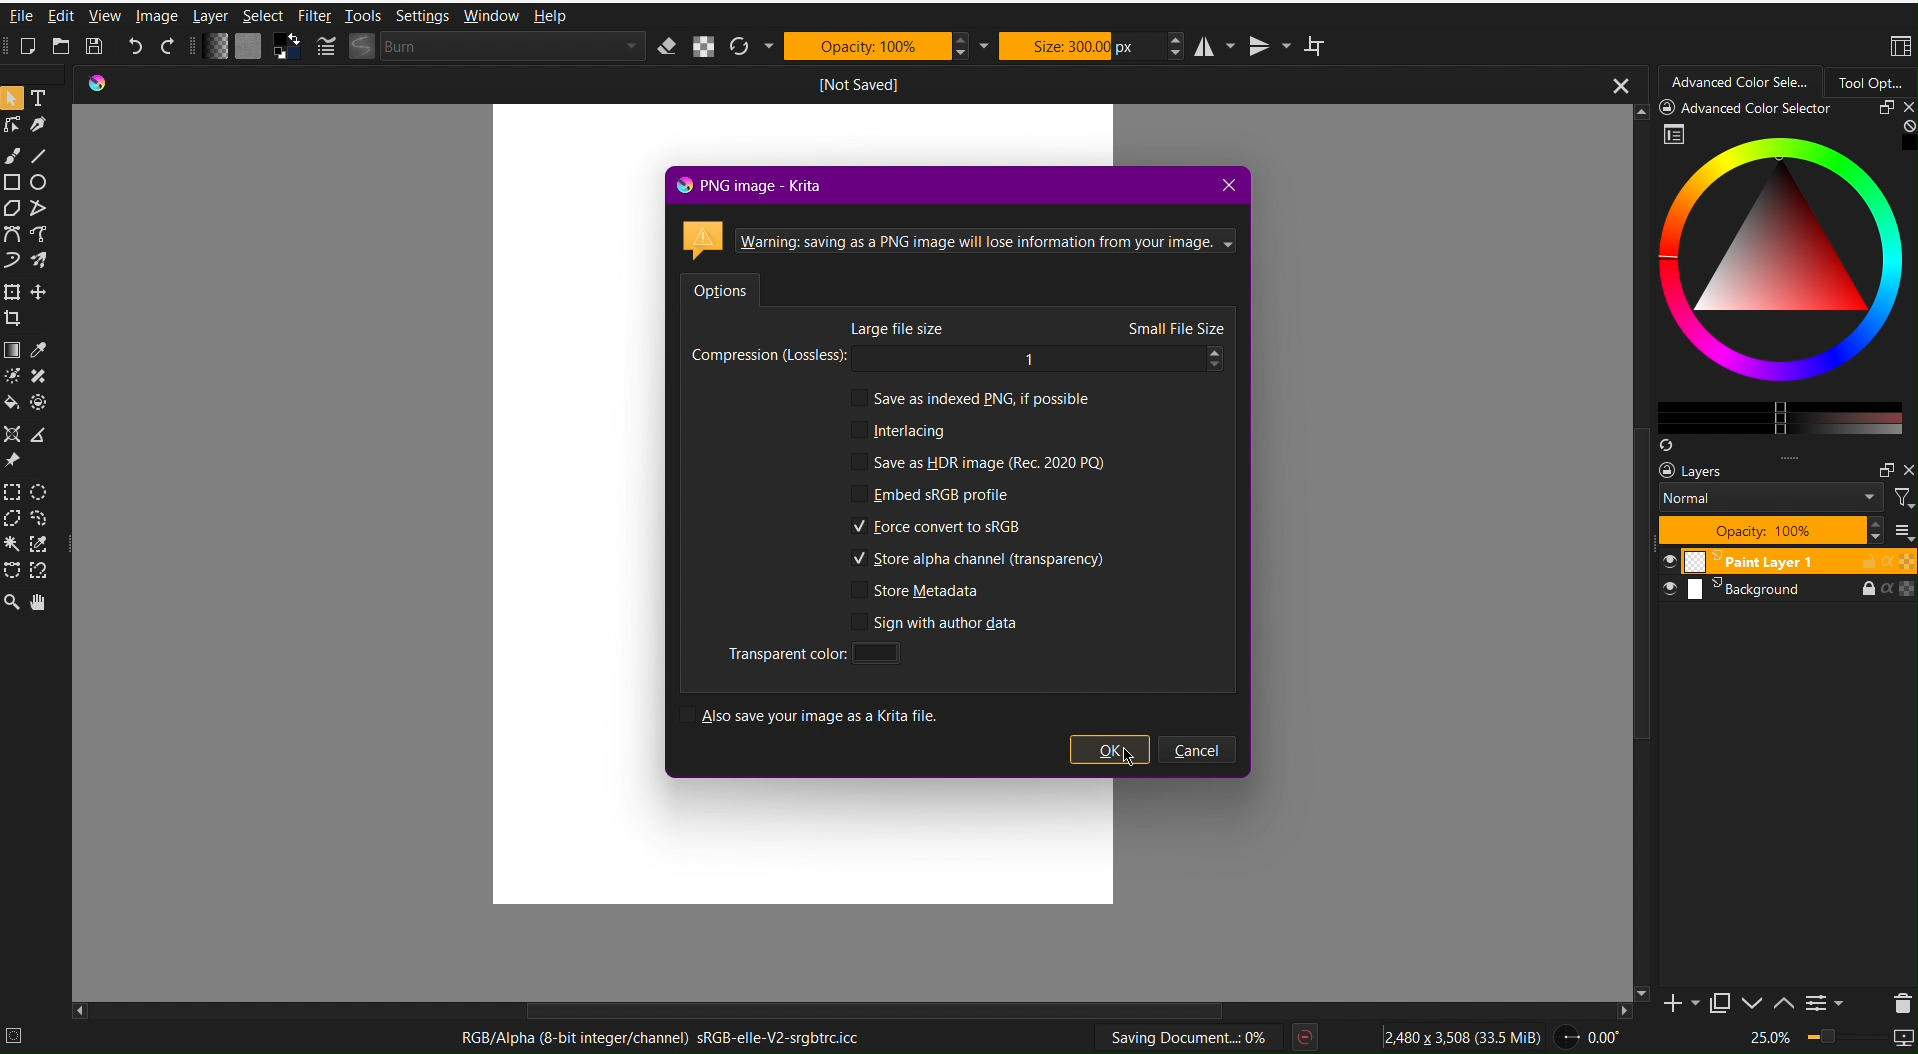 This screenshot has width=1918, height=1054. I want to click on Text, so click(42, 100).